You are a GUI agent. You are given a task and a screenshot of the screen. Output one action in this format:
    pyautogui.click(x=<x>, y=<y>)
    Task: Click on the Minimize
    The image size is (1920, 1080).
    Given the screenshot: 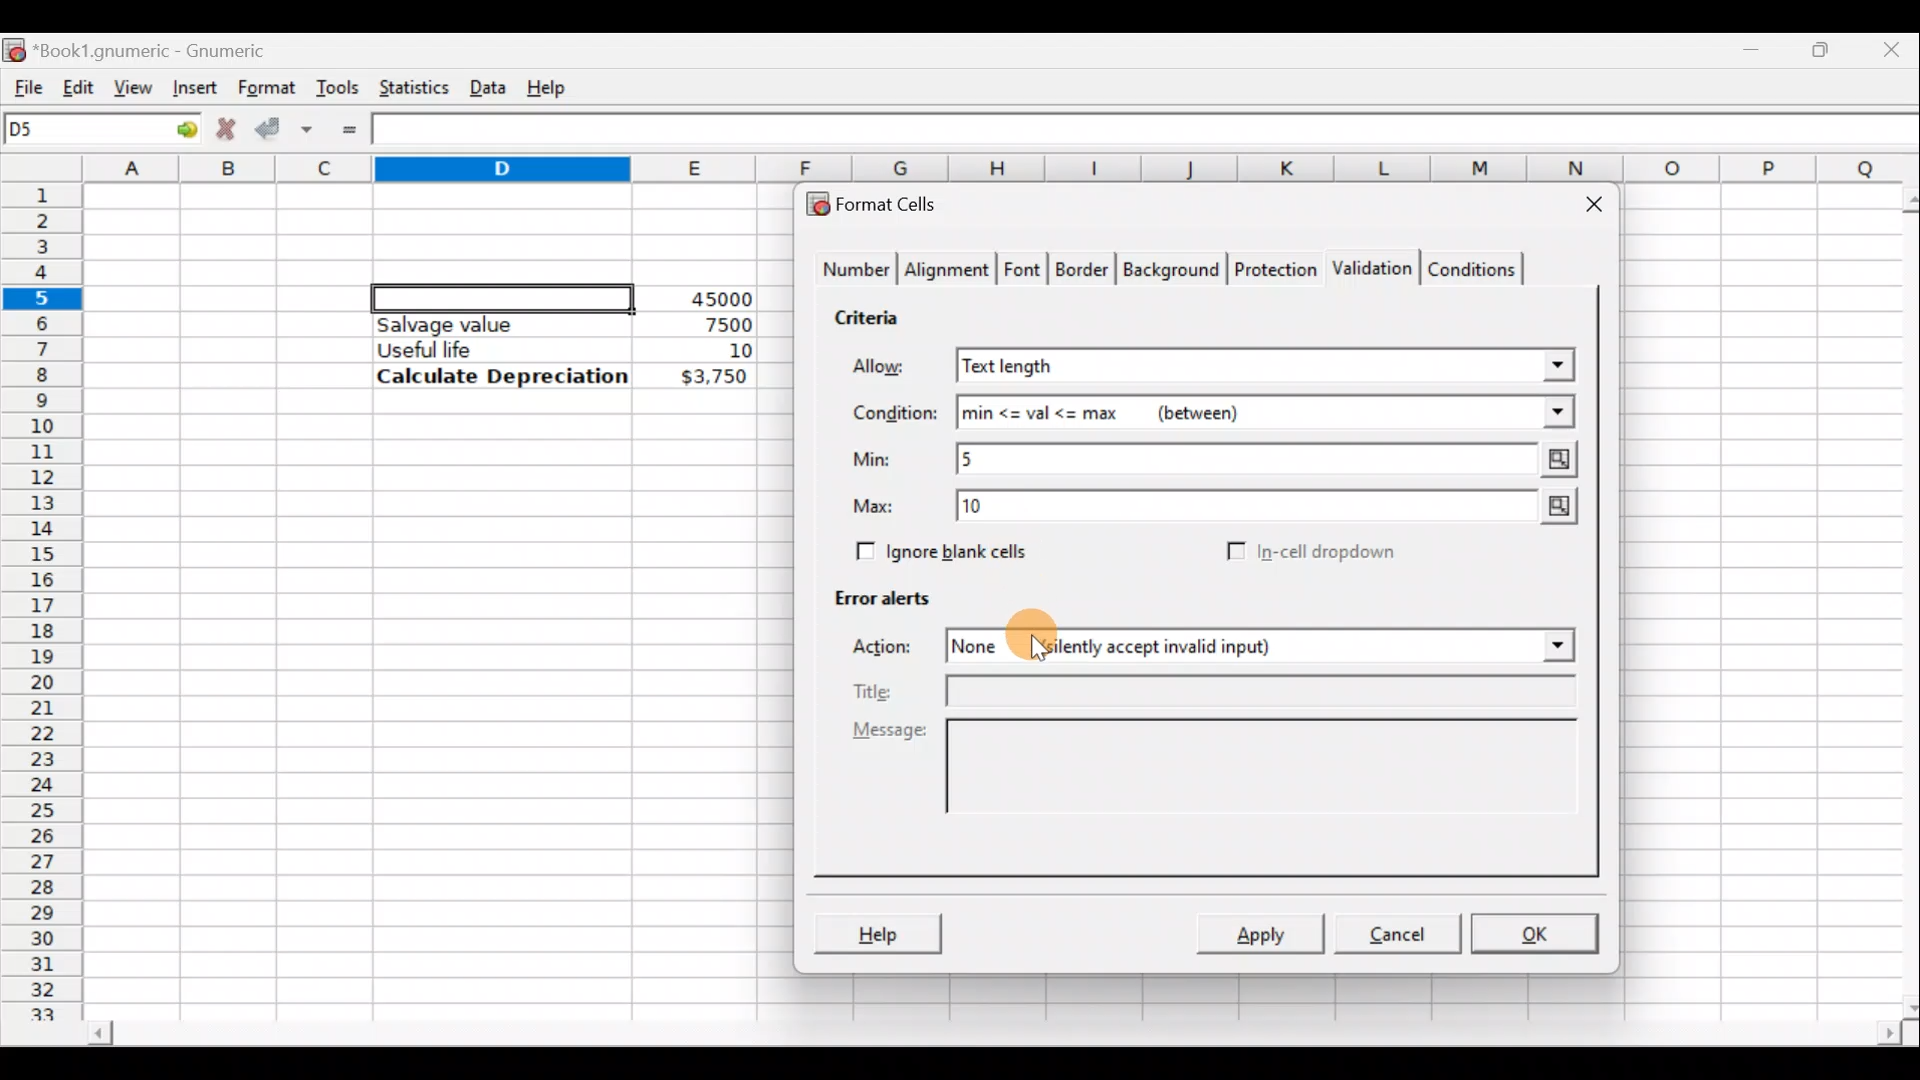 What is the action you would take?
    pyautogui.click(x=1756, y=45)
    